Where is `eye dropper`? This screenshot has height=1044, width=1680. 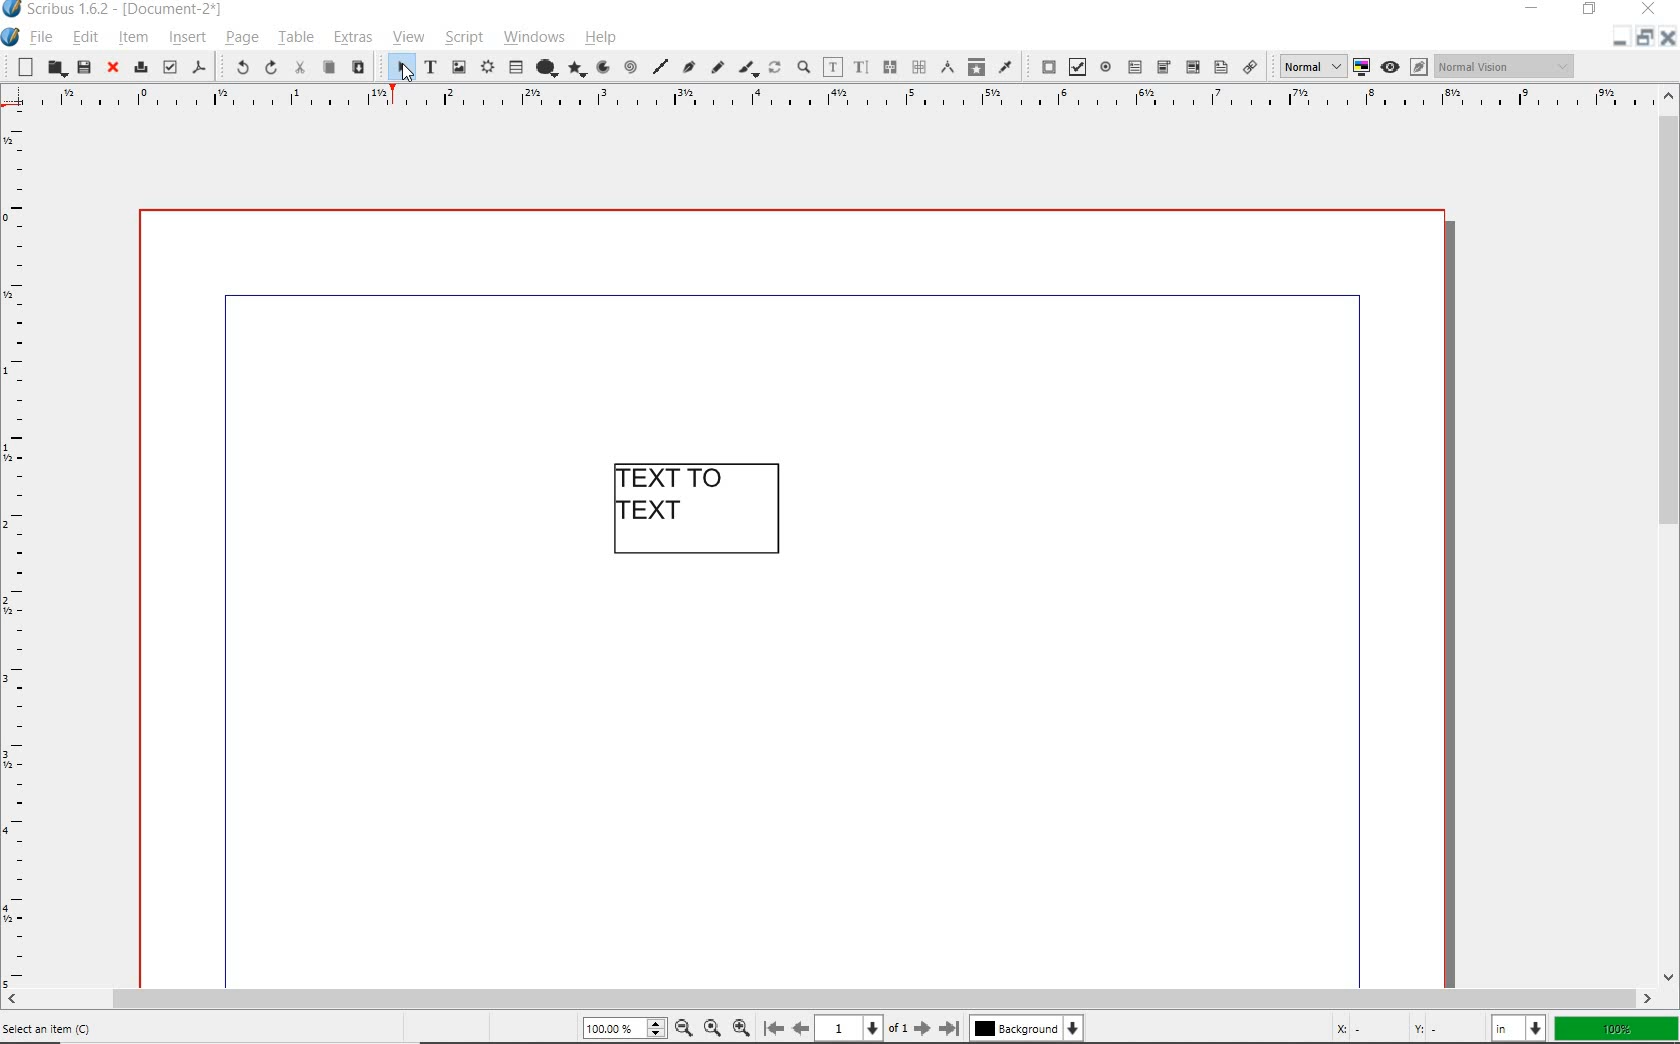 eye dropper is located at coordinates (1008, 69).